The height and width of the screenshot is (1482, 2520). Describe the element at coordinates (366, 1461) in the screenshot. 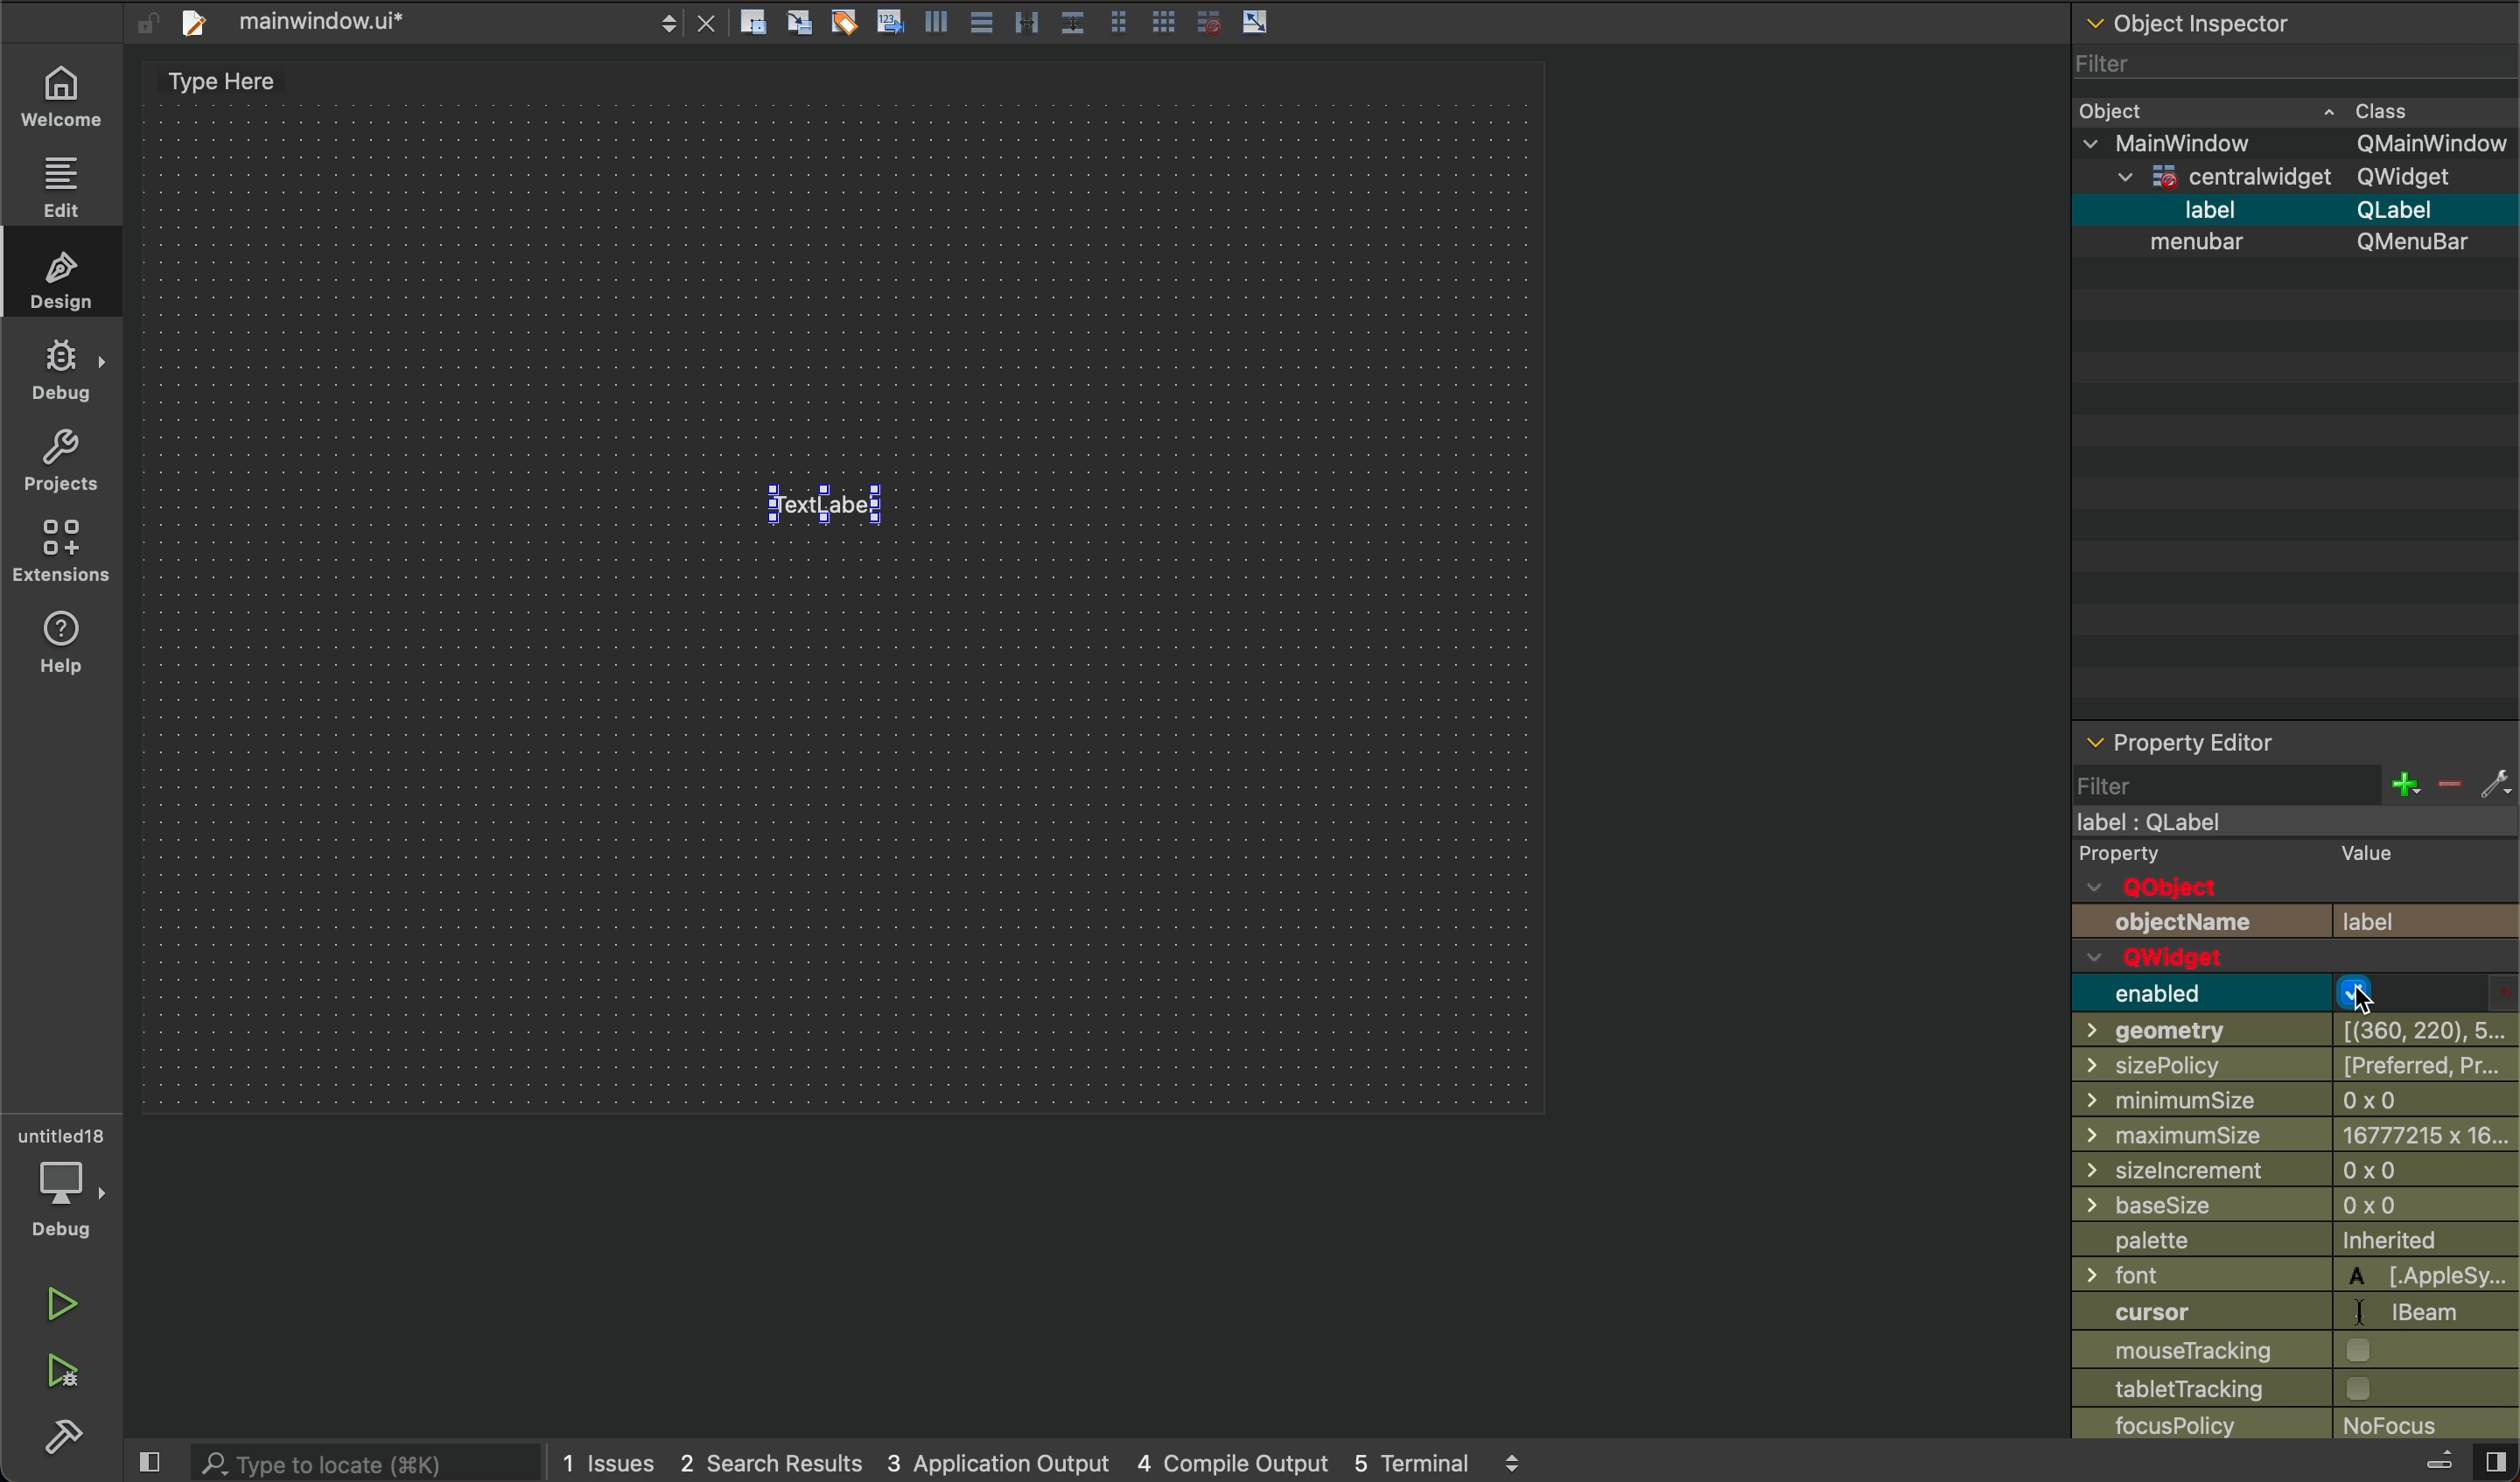

I see `search` at that location.